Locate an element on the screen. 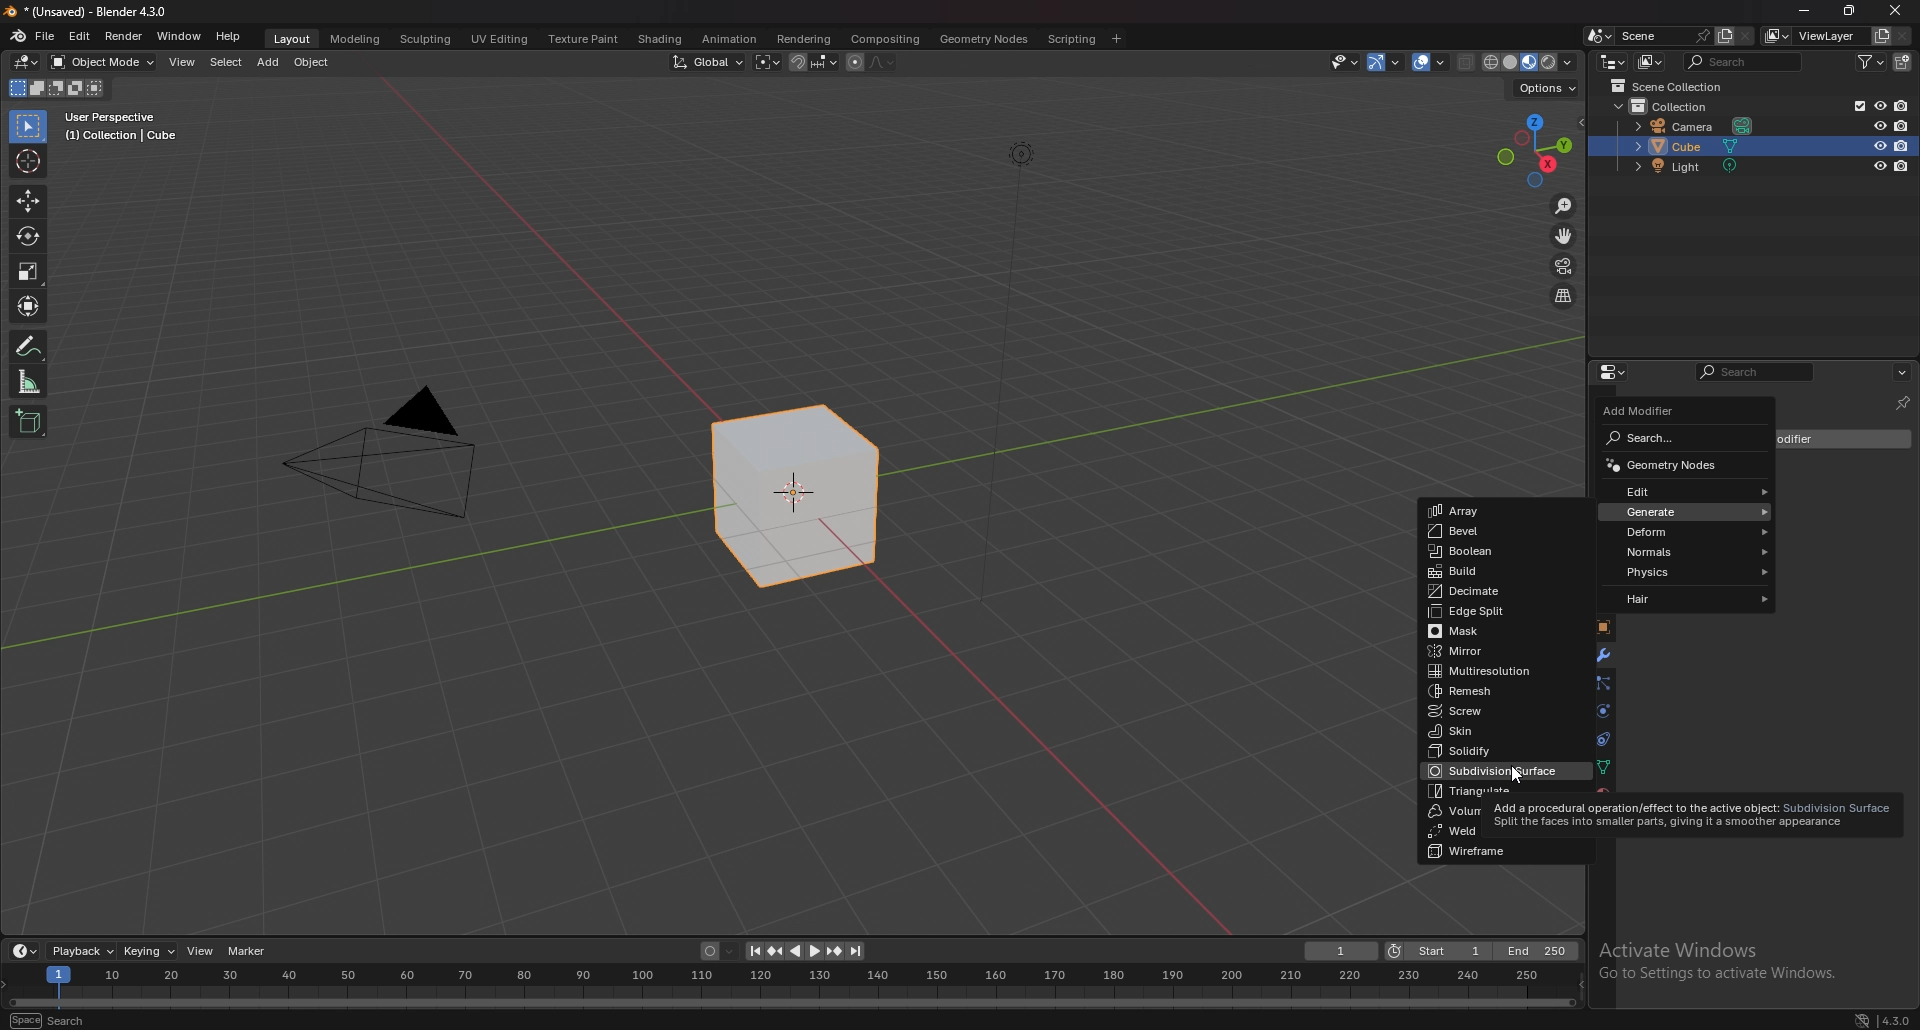 The height and width of the screenshot is (1030, 1920). hide in viewport is located at coordinates (1879, 105).